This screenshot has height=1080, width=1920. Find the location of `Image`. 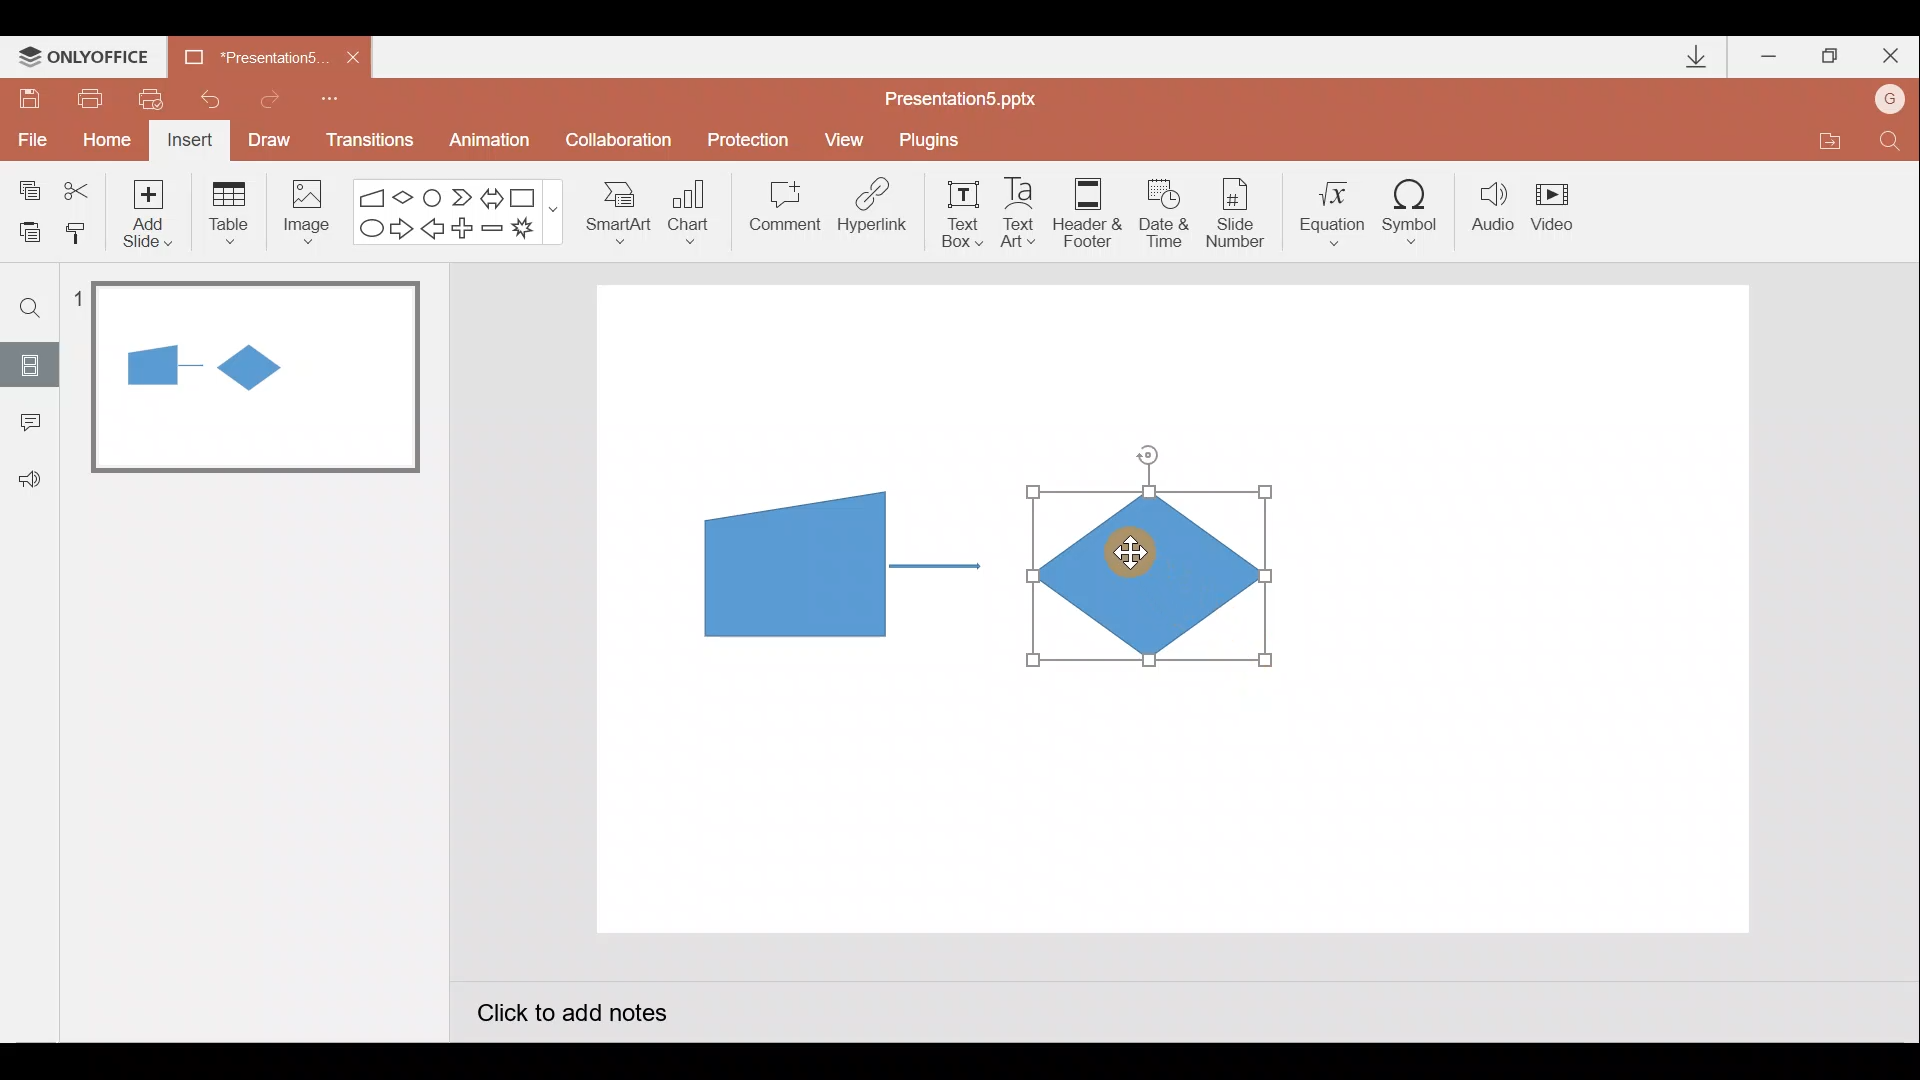

Image is located at coordinates (301, 211).